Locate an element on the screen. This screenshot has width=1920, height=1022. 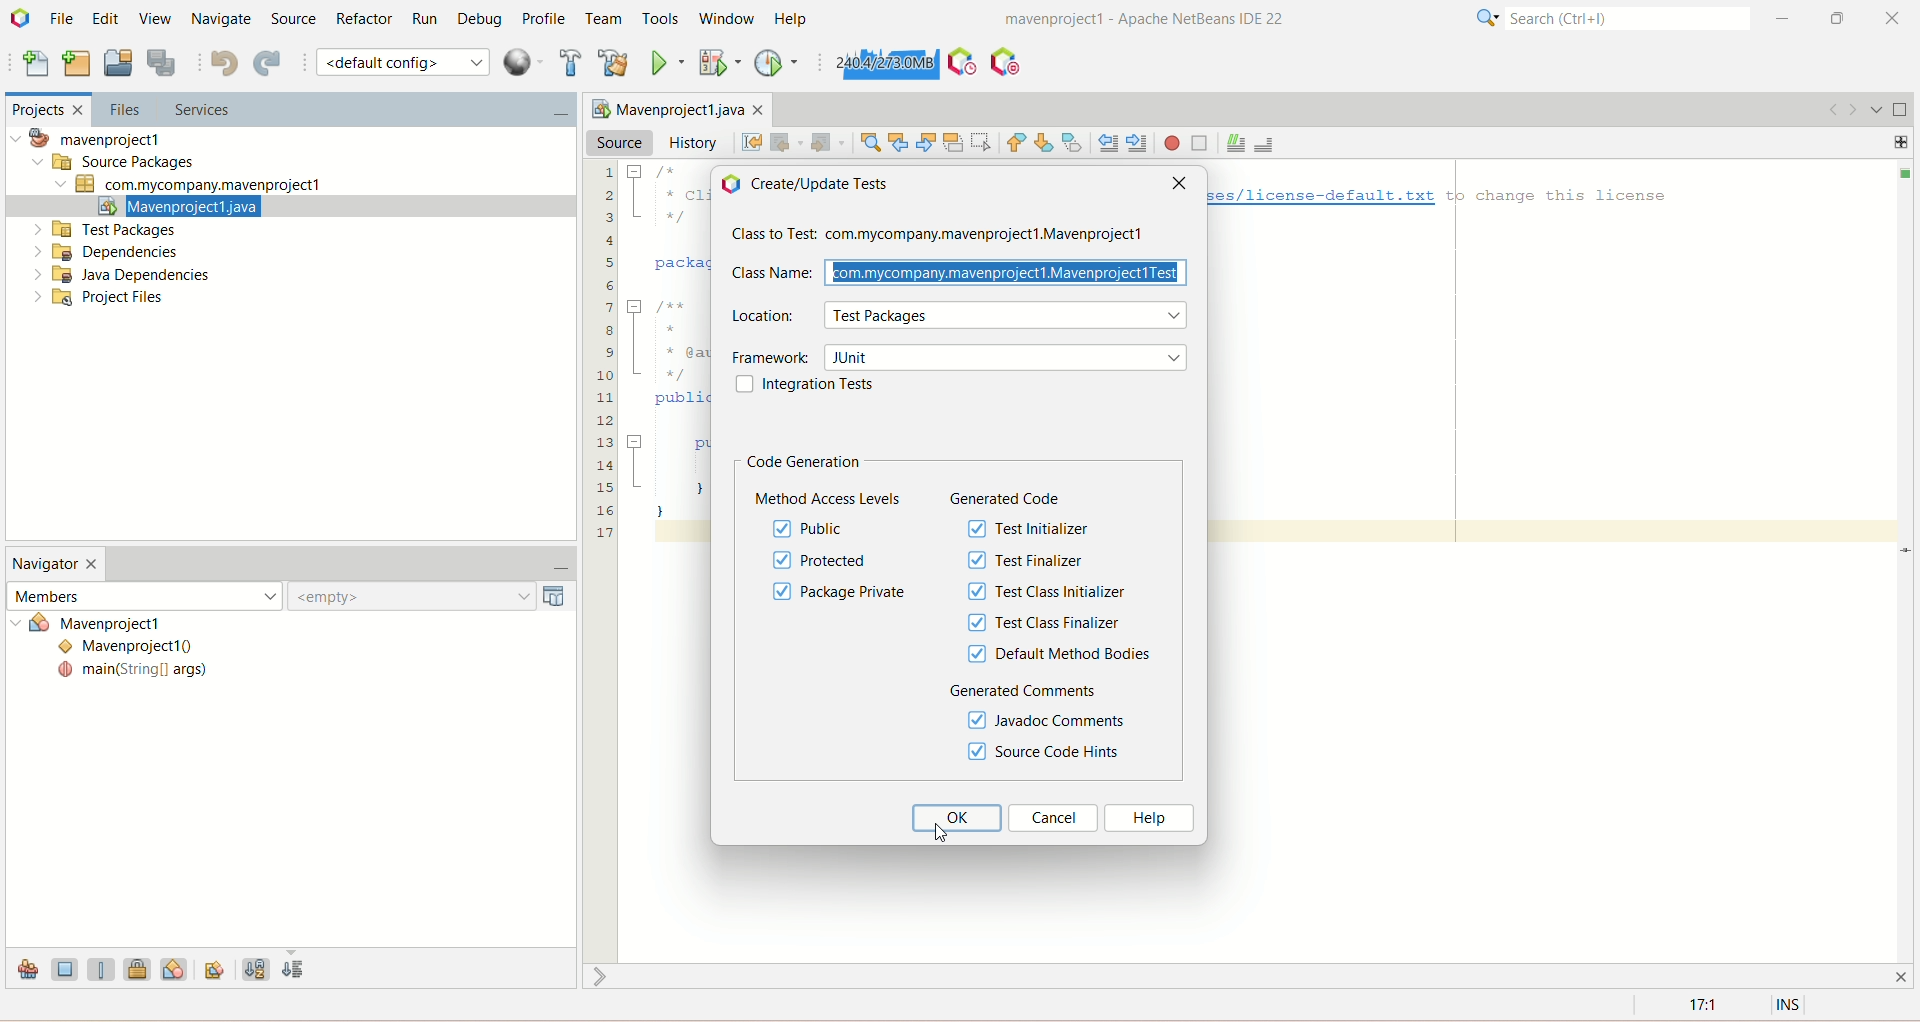
uncomment is located at coordinates (1267, 146).